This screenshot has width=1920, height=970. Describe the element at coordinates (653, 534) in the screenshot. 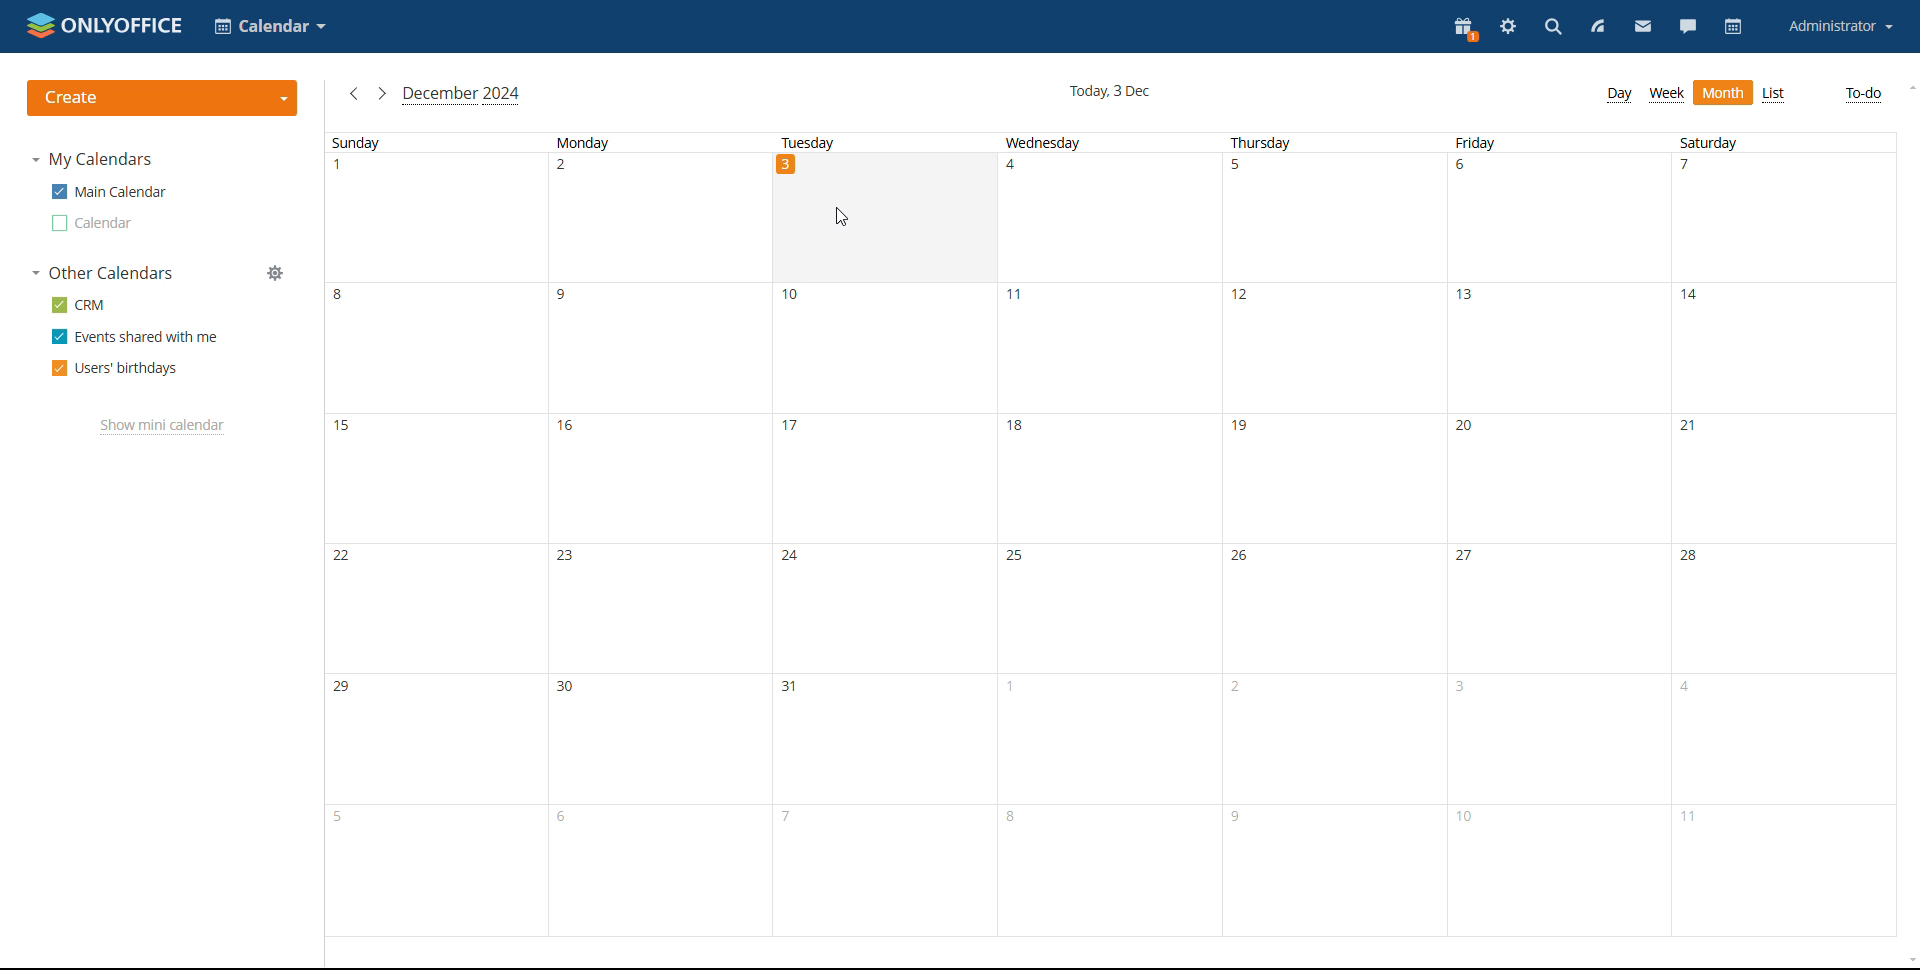

I see `monday` at that location.